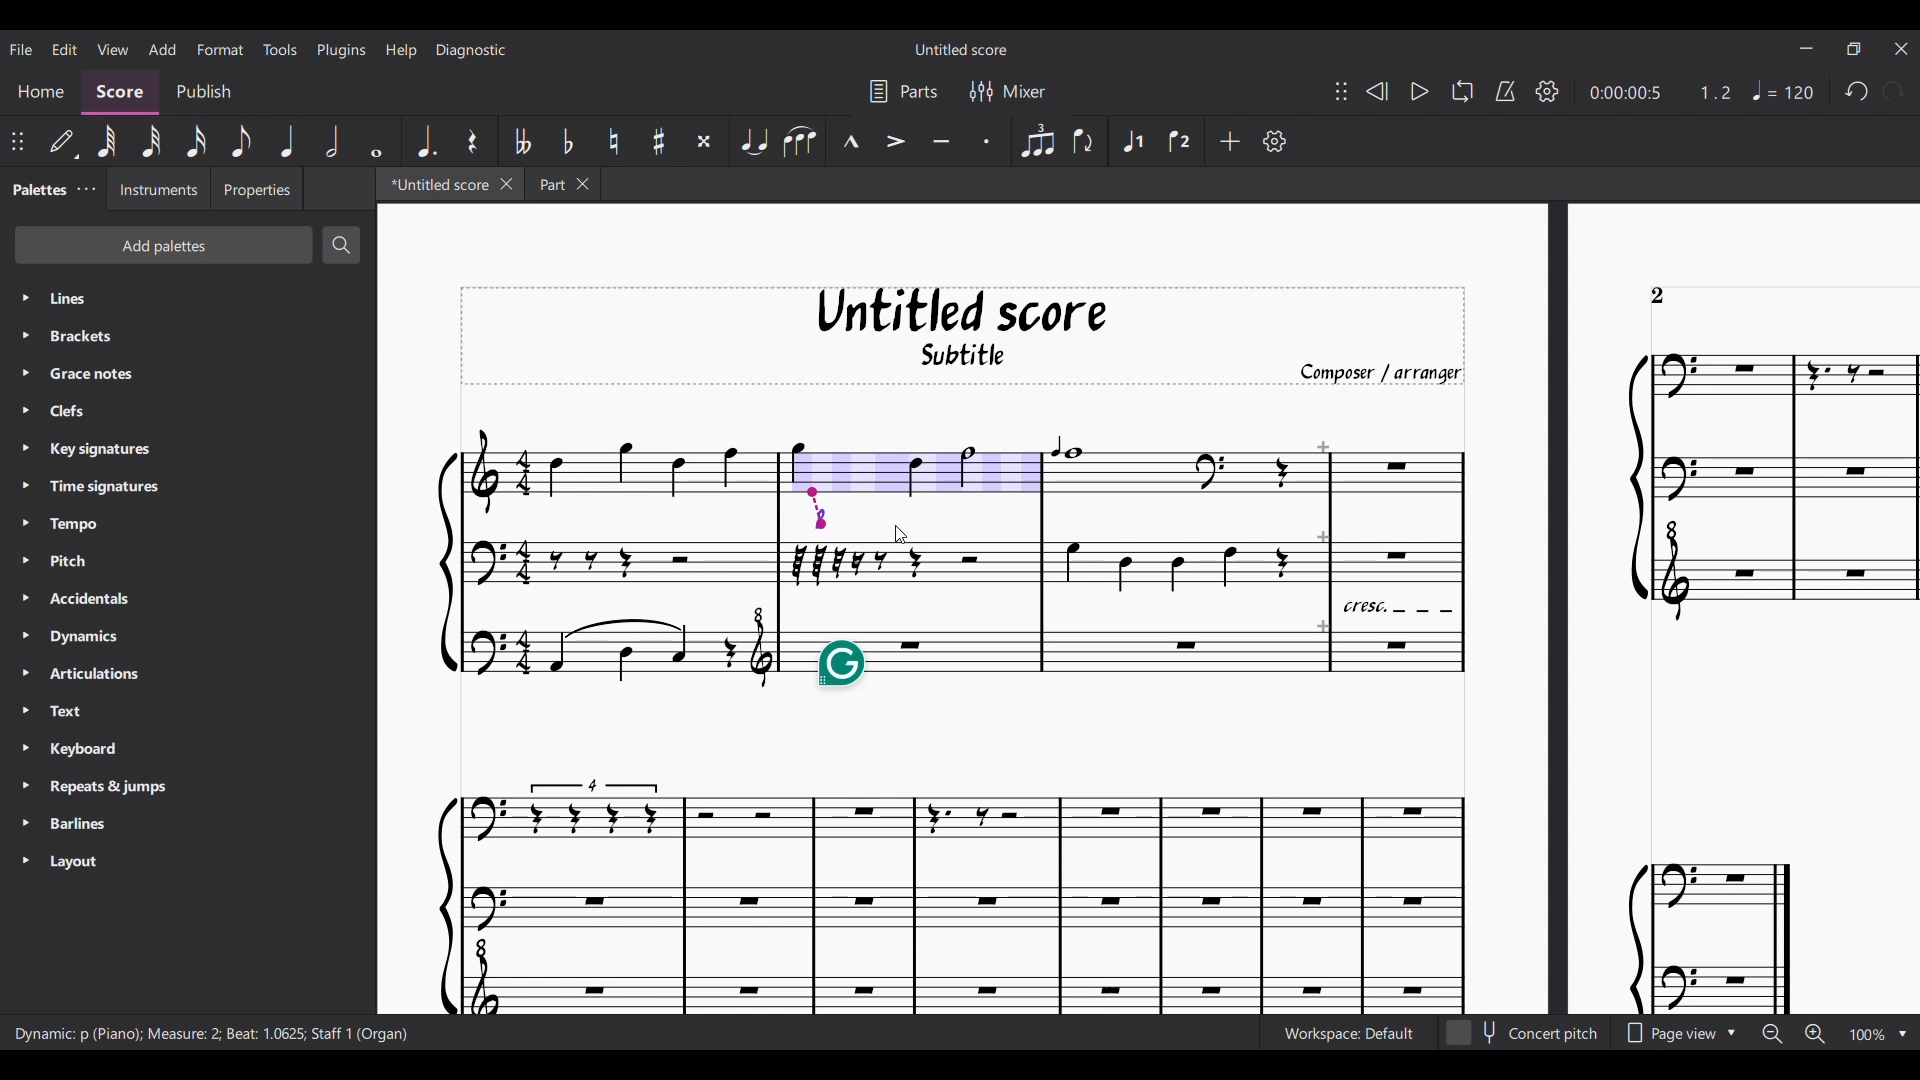  Describe the element at coordinates (152, 141) in the screenshot. I see `32nd note` at that location.